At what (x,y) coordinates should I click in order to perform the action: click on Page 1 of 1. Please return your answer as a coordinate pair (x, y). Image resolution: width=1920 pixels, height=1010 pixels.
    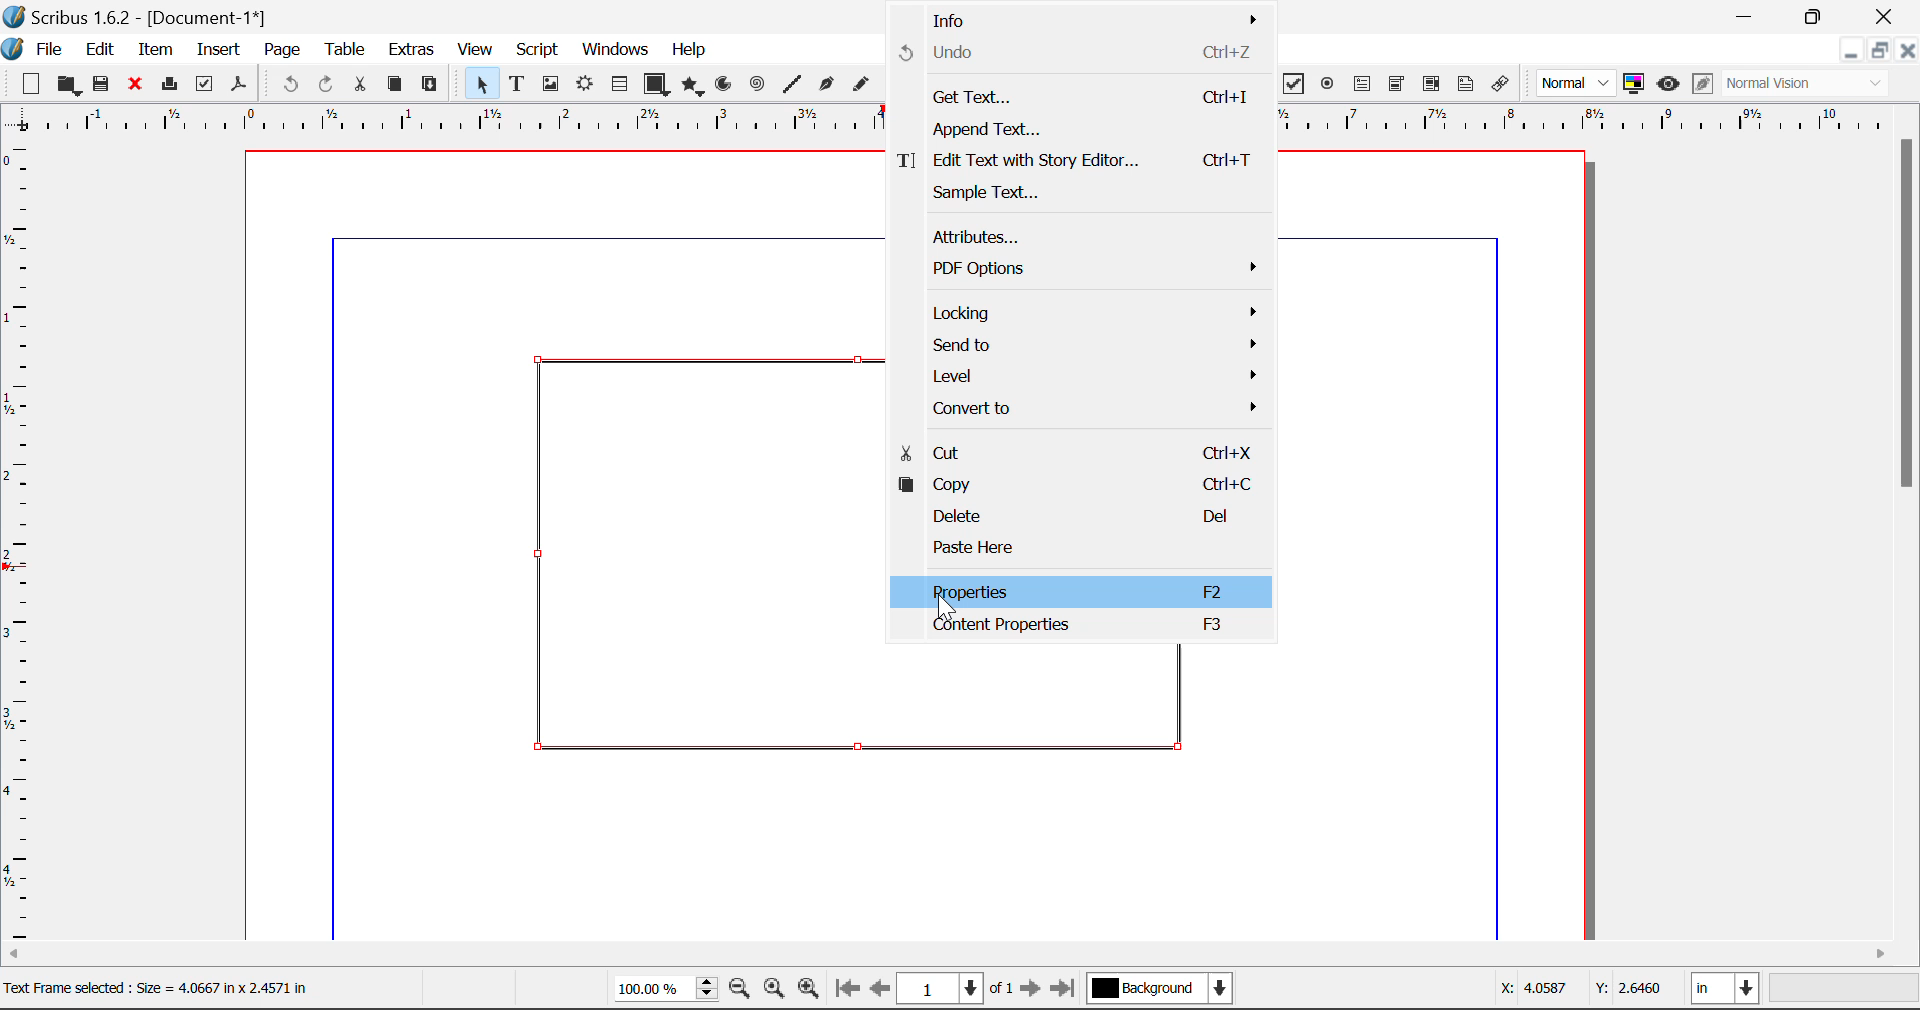
    Looking at the image, I should click on (958, 988).